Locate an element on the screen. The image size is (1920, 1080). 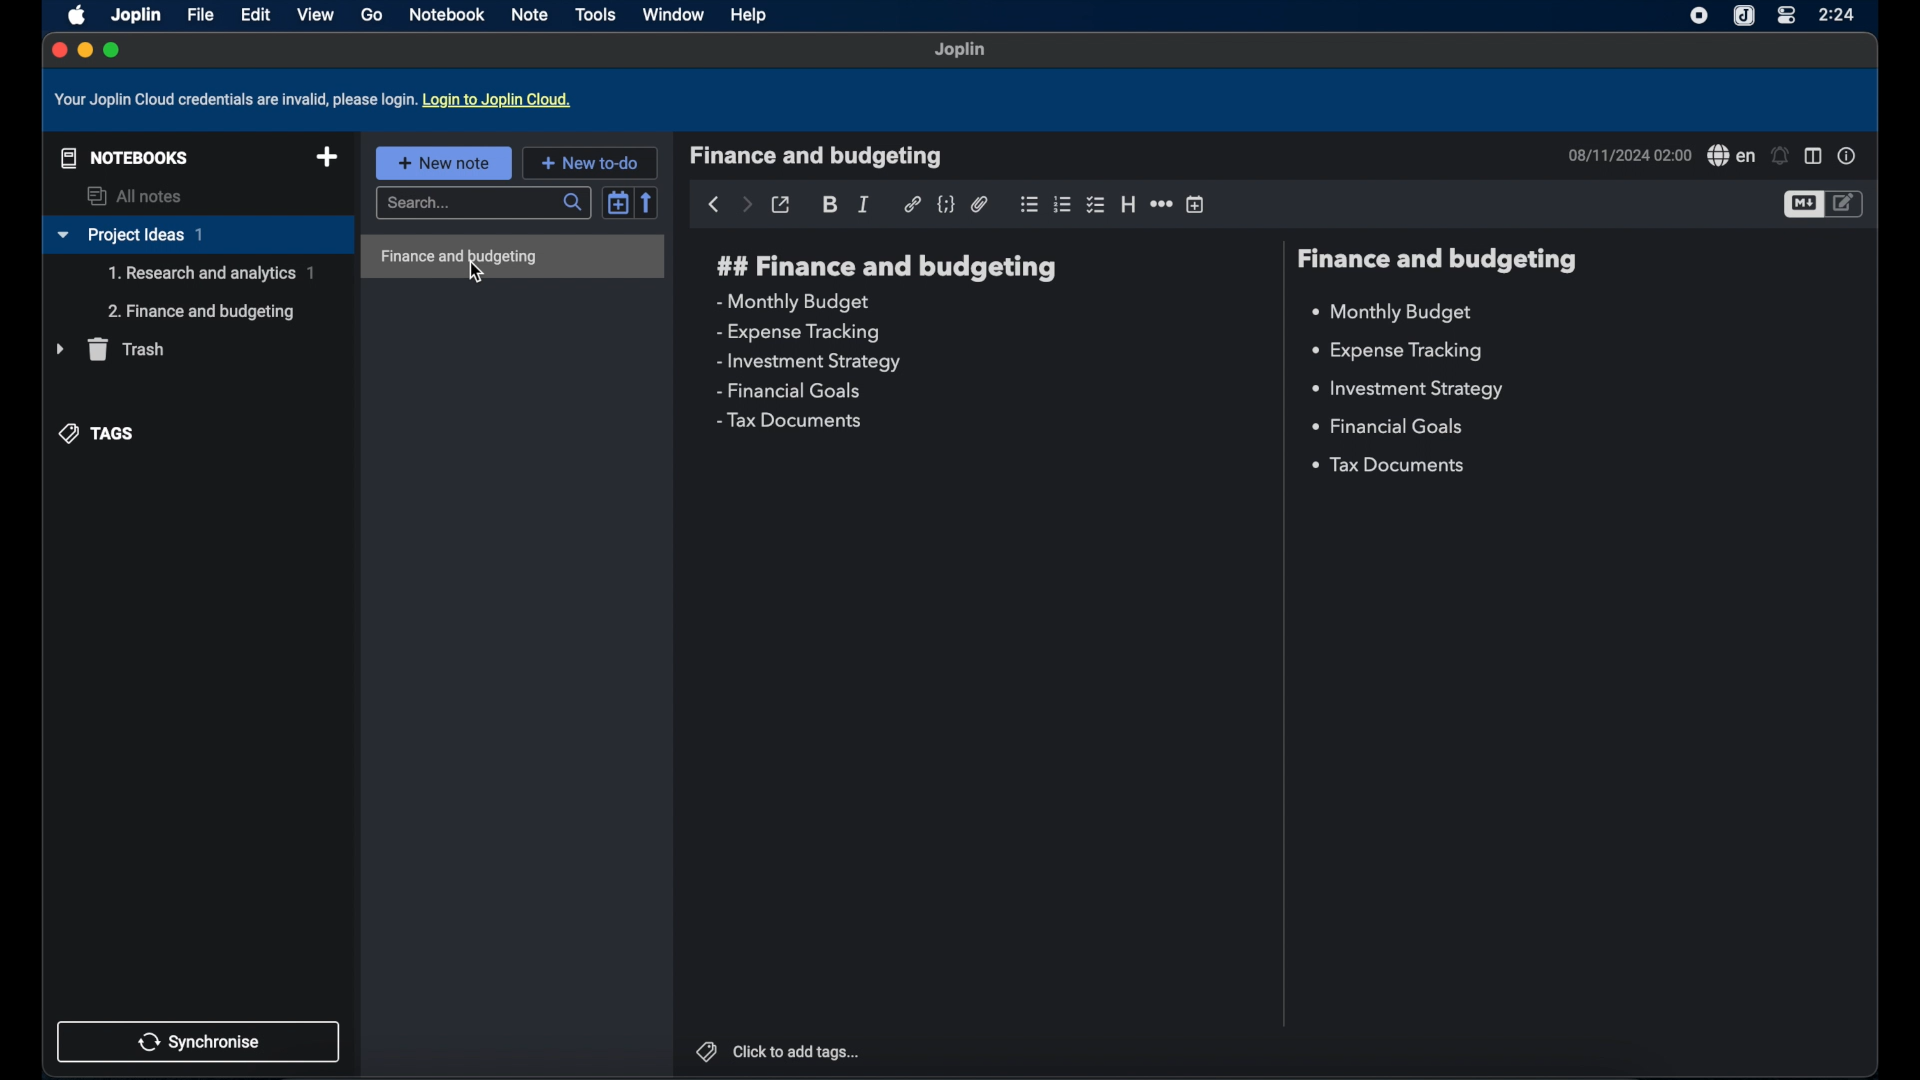
monthly budget is located at coordinates (791, 302).